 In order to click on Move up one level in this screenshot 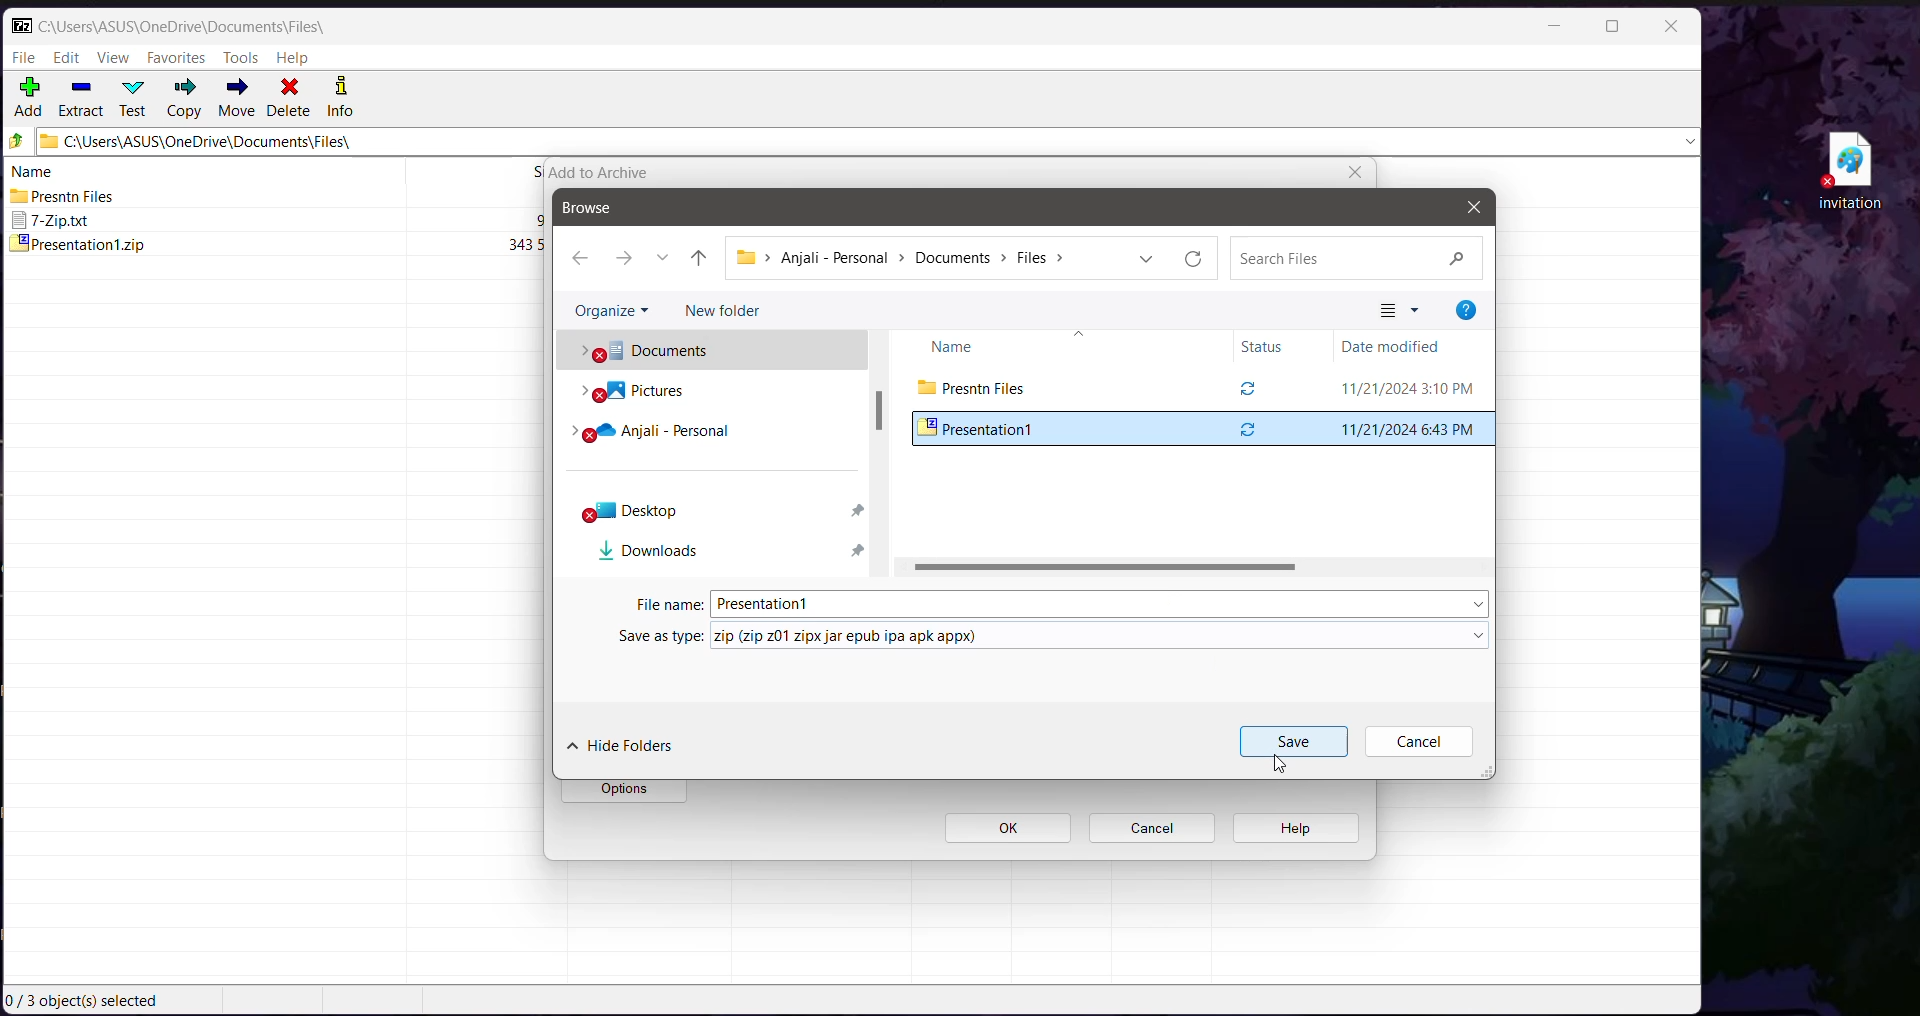, I will do `click(699, 259)`.